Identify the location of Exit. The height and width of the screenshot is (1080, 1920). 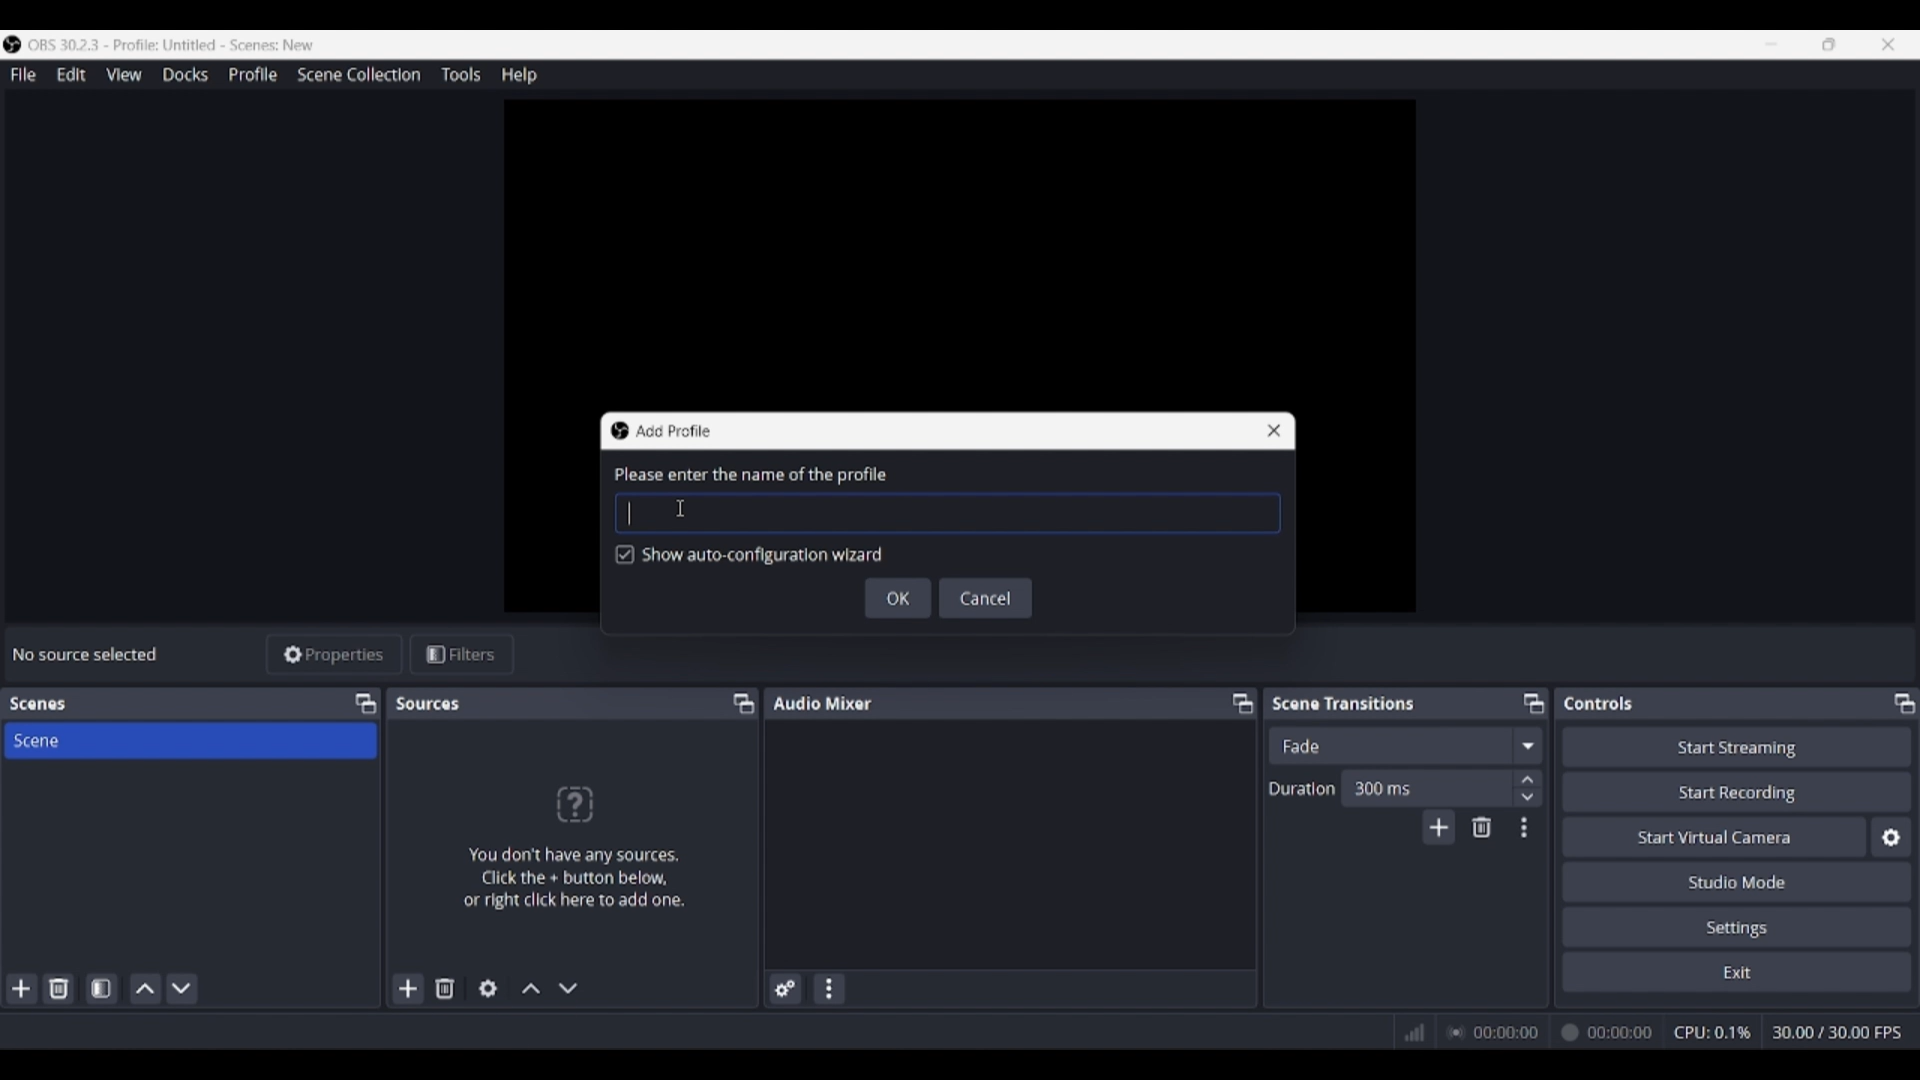
(1737, 971).